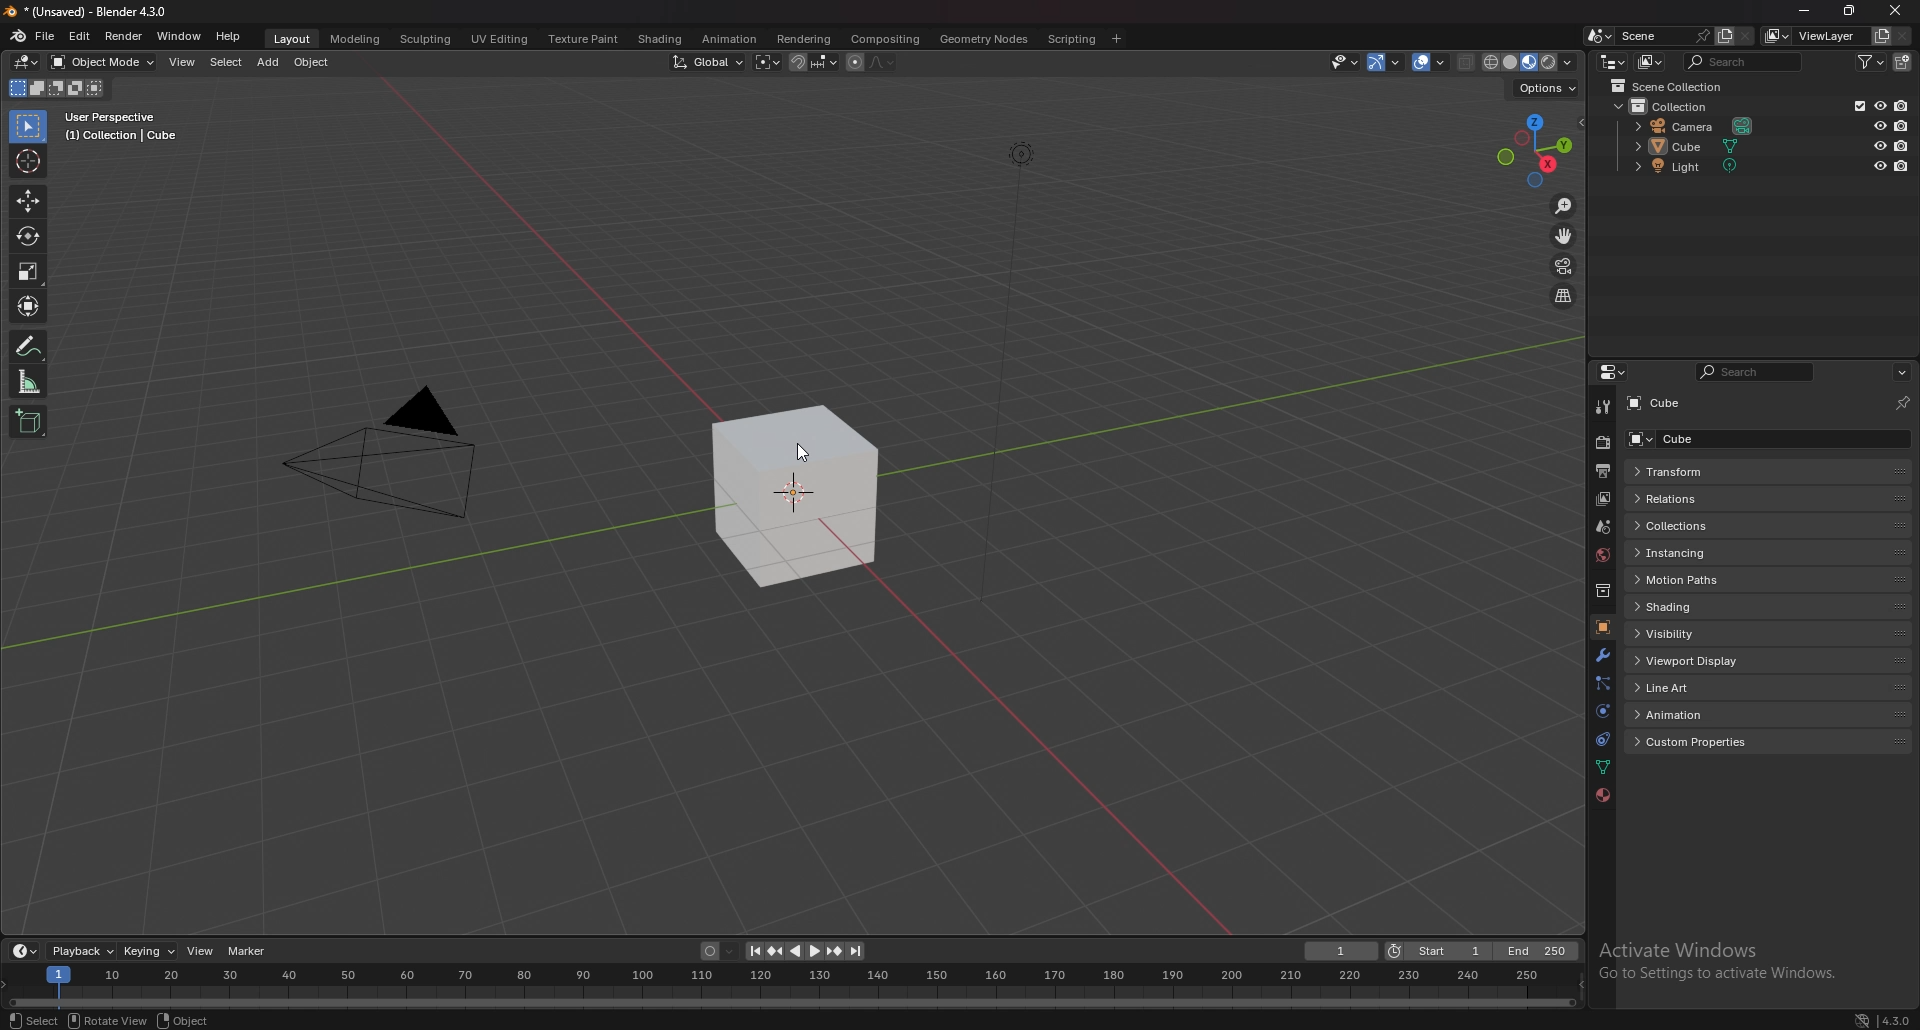  I want to click on sculpting, so click(426, 38).